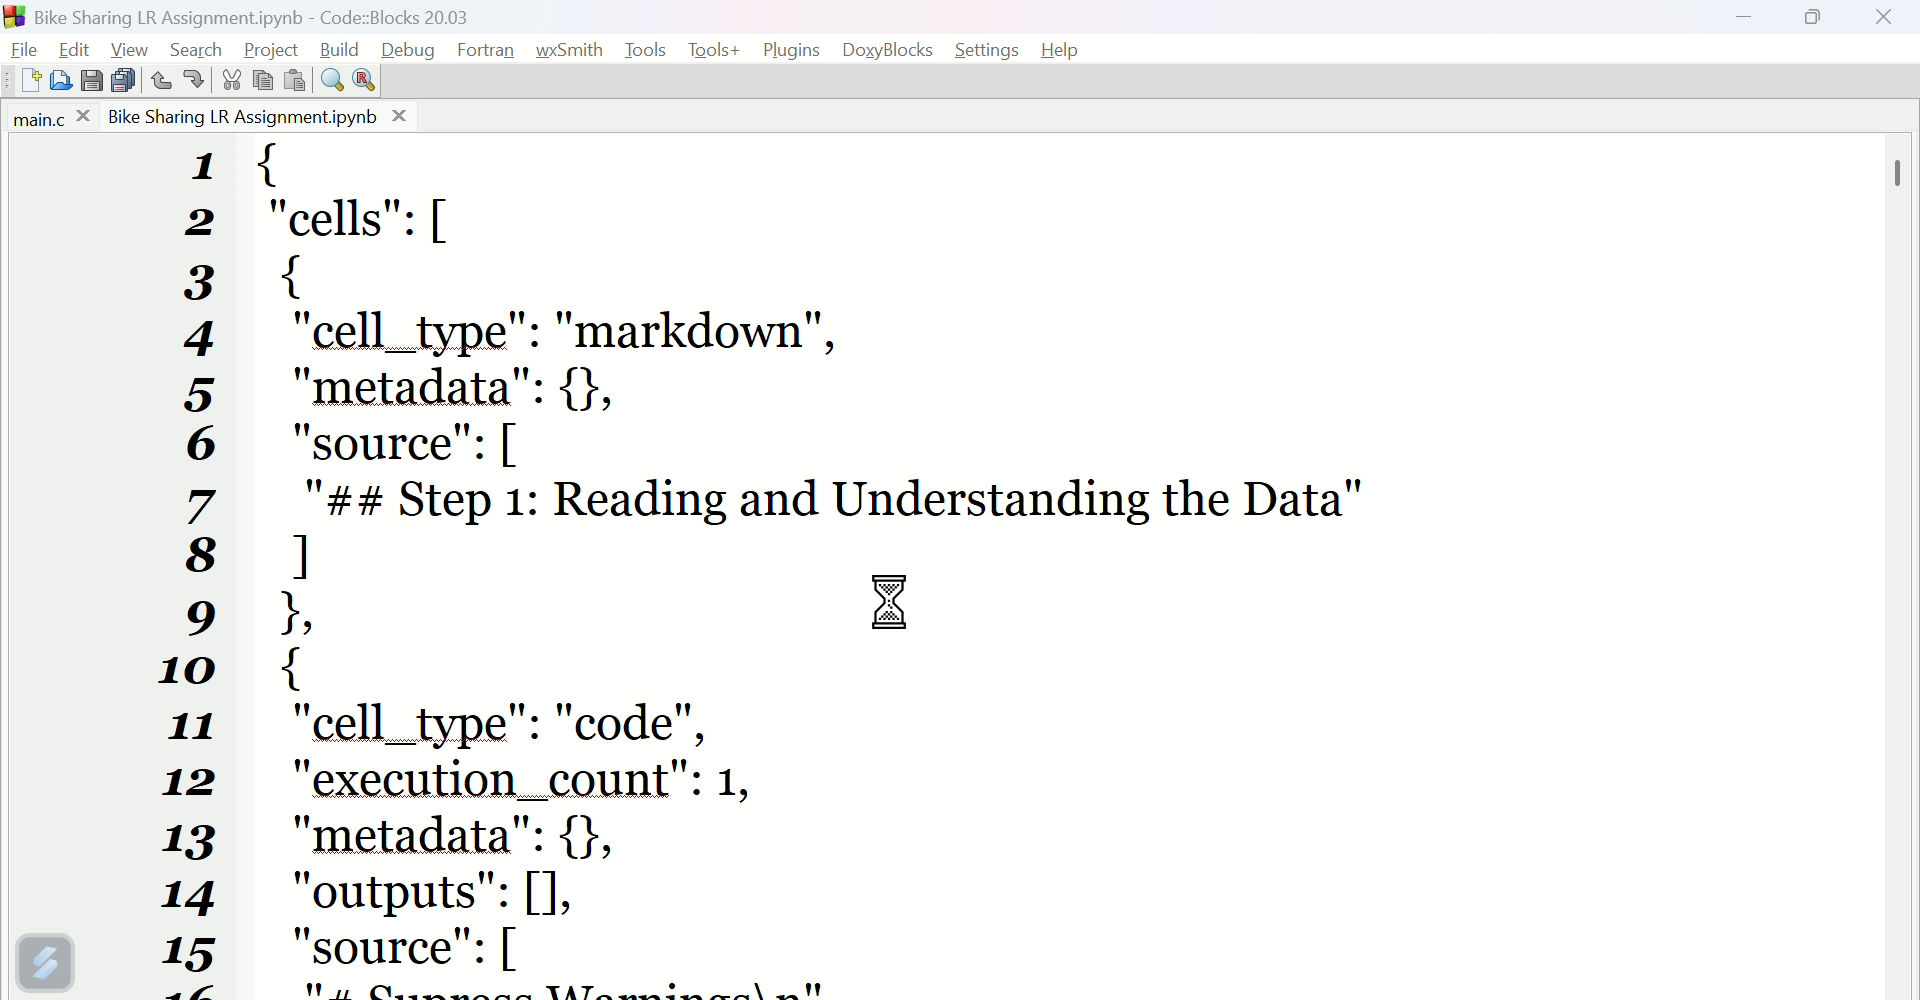  Describe the element at coordinates (890, 605) in the screenshot. I see `Cursor` at that location.